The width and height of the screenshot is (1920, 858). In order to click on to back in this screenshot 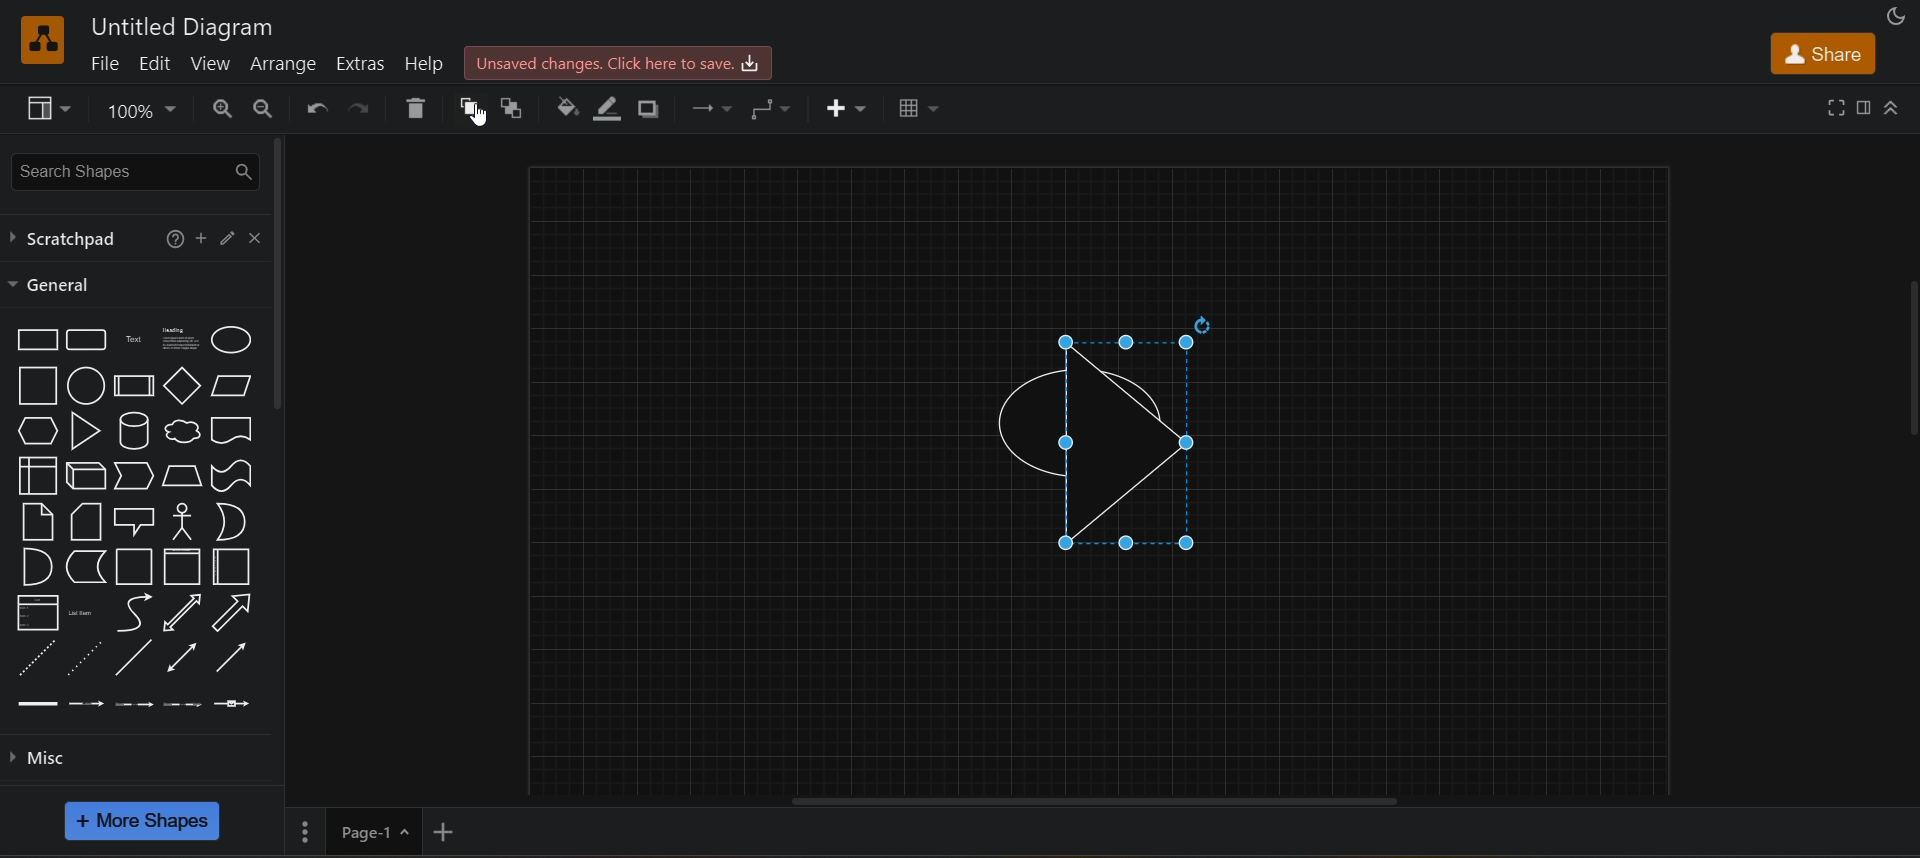, I will do `click(516, 105)`.